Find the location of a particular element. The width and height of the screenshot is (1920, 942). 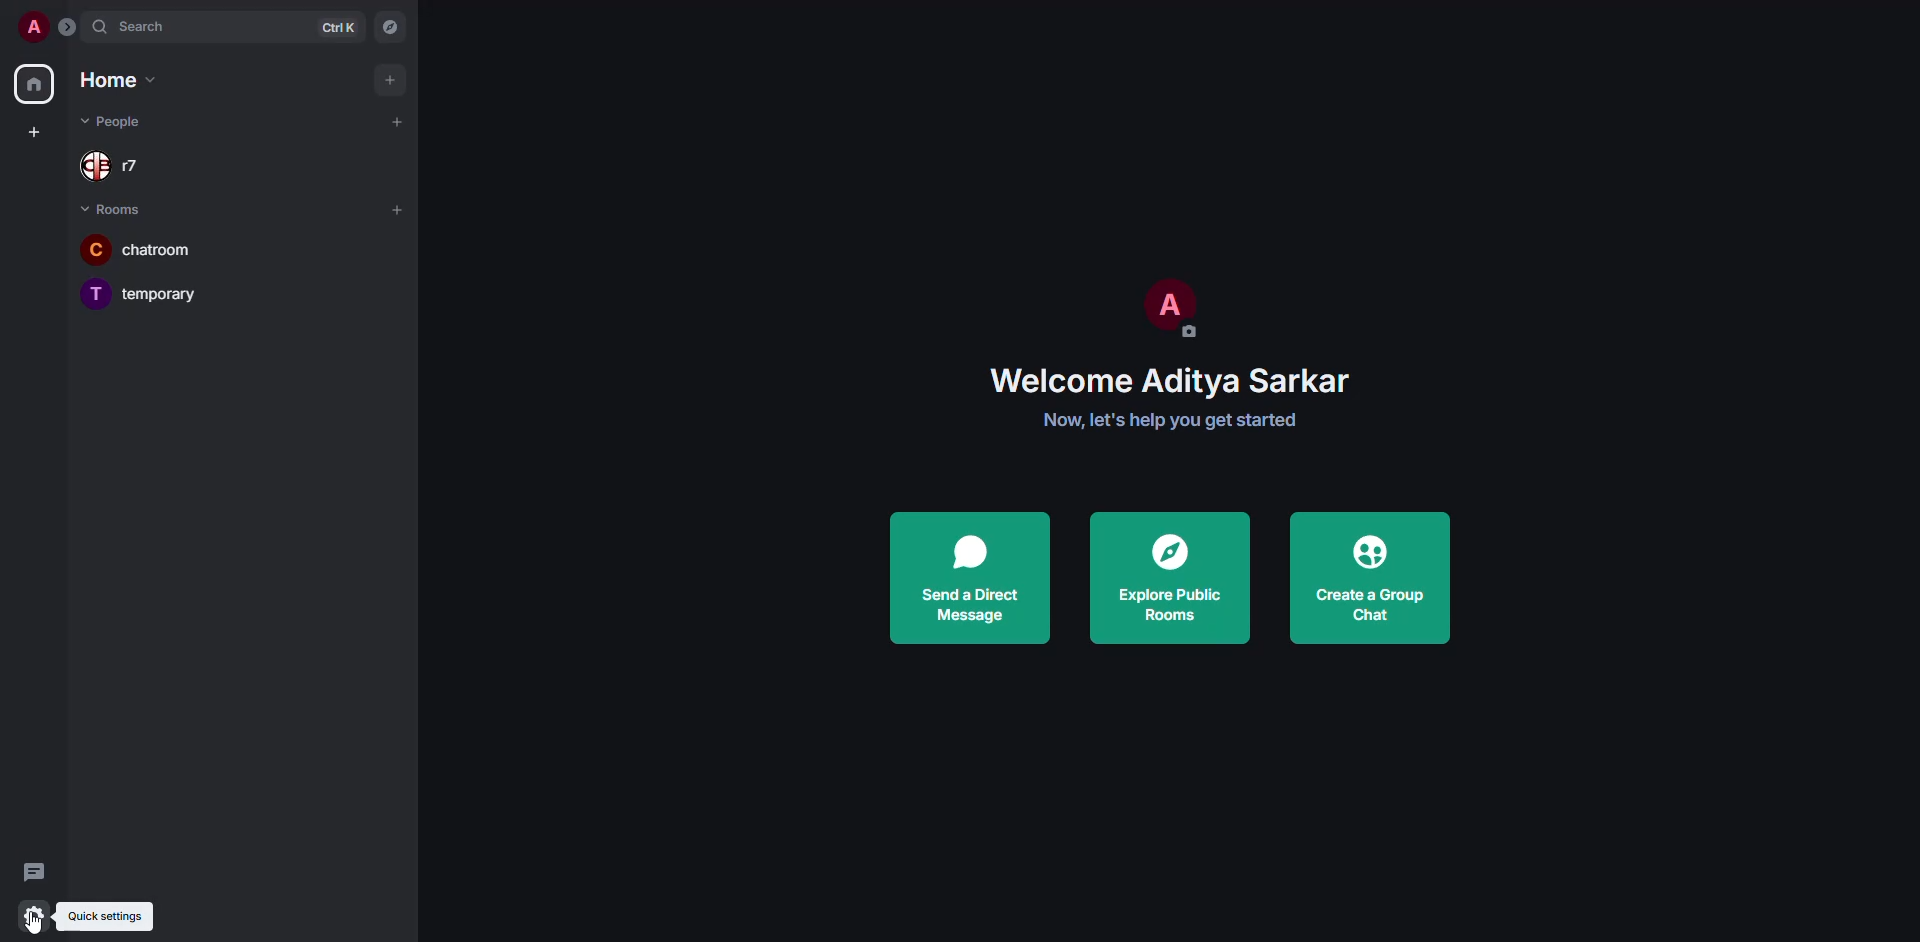

profile is located at coordinates (31, 30).